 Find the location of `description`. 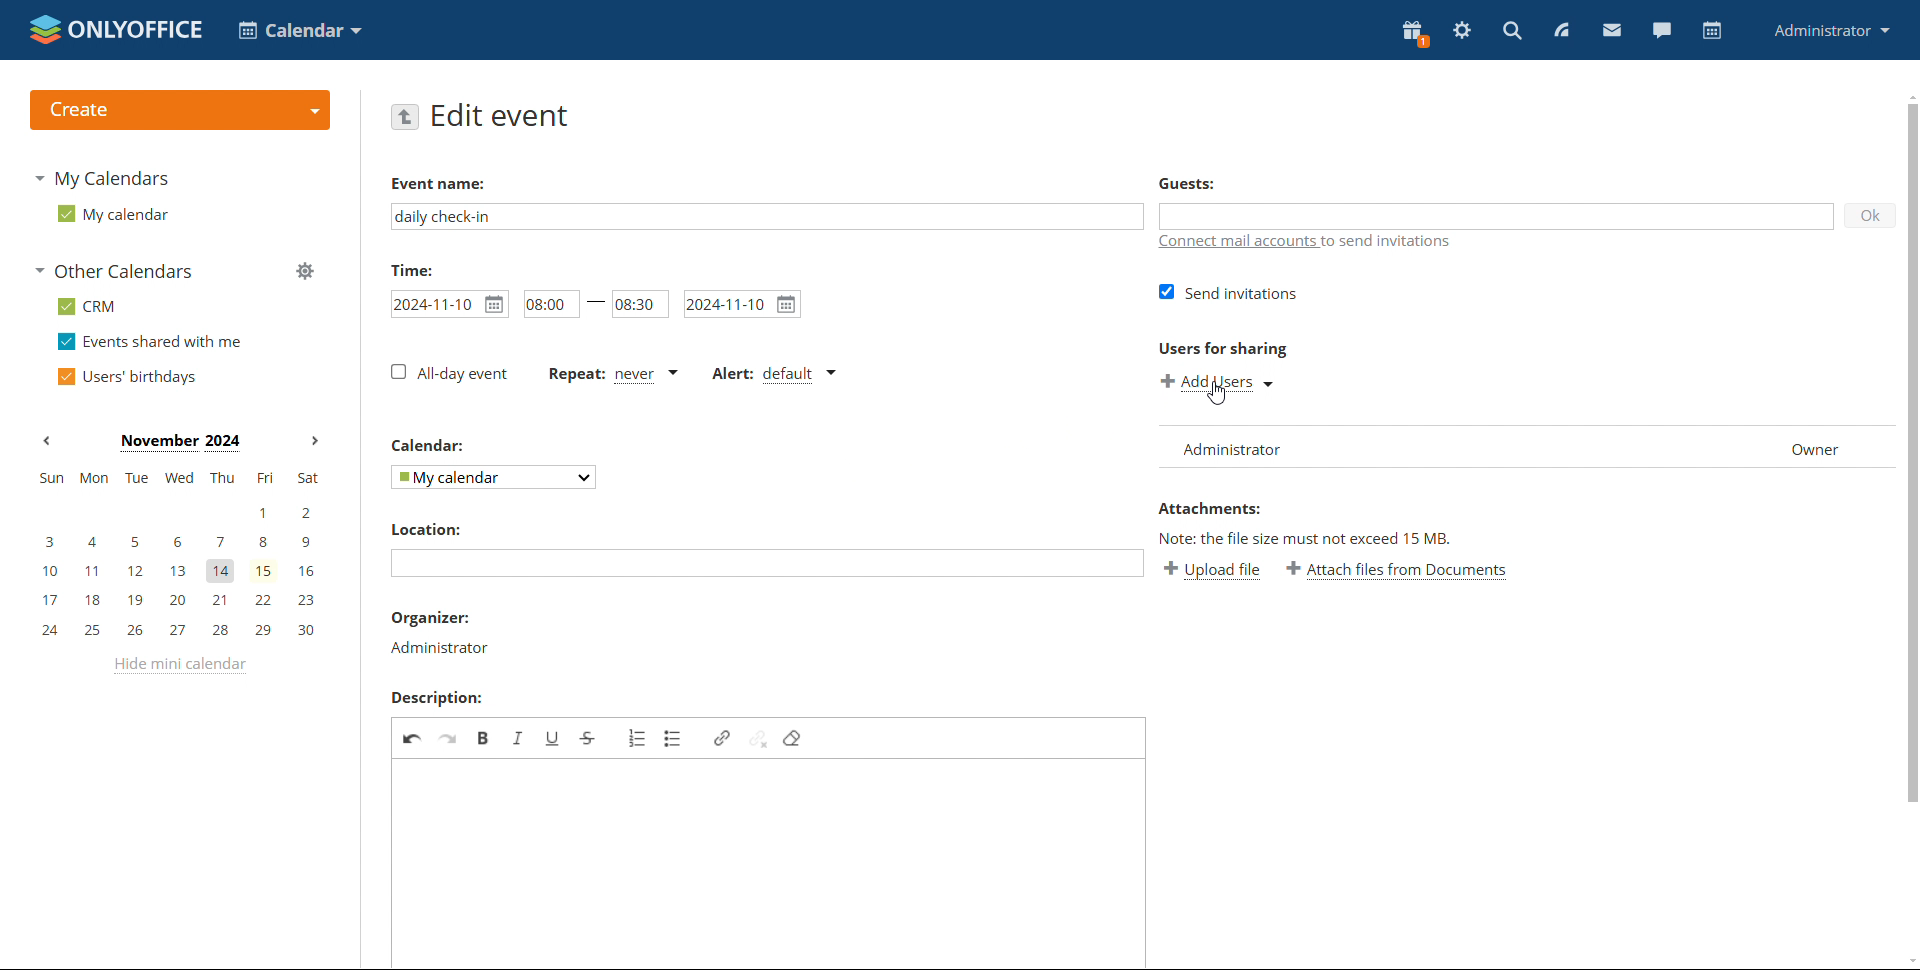

description is located at coordinates (435, 698).